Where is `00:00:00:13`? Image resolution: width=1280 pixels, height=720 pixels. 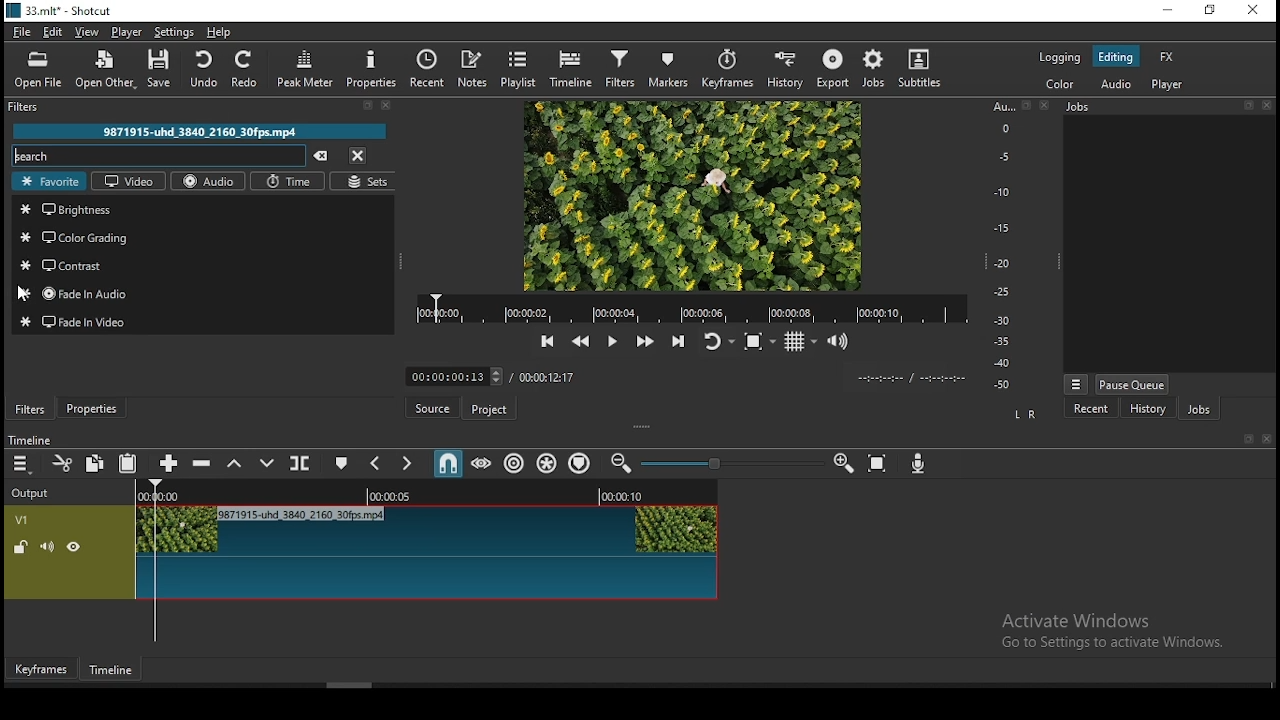
00:00:00:13 is located at coordinates (447, 375).